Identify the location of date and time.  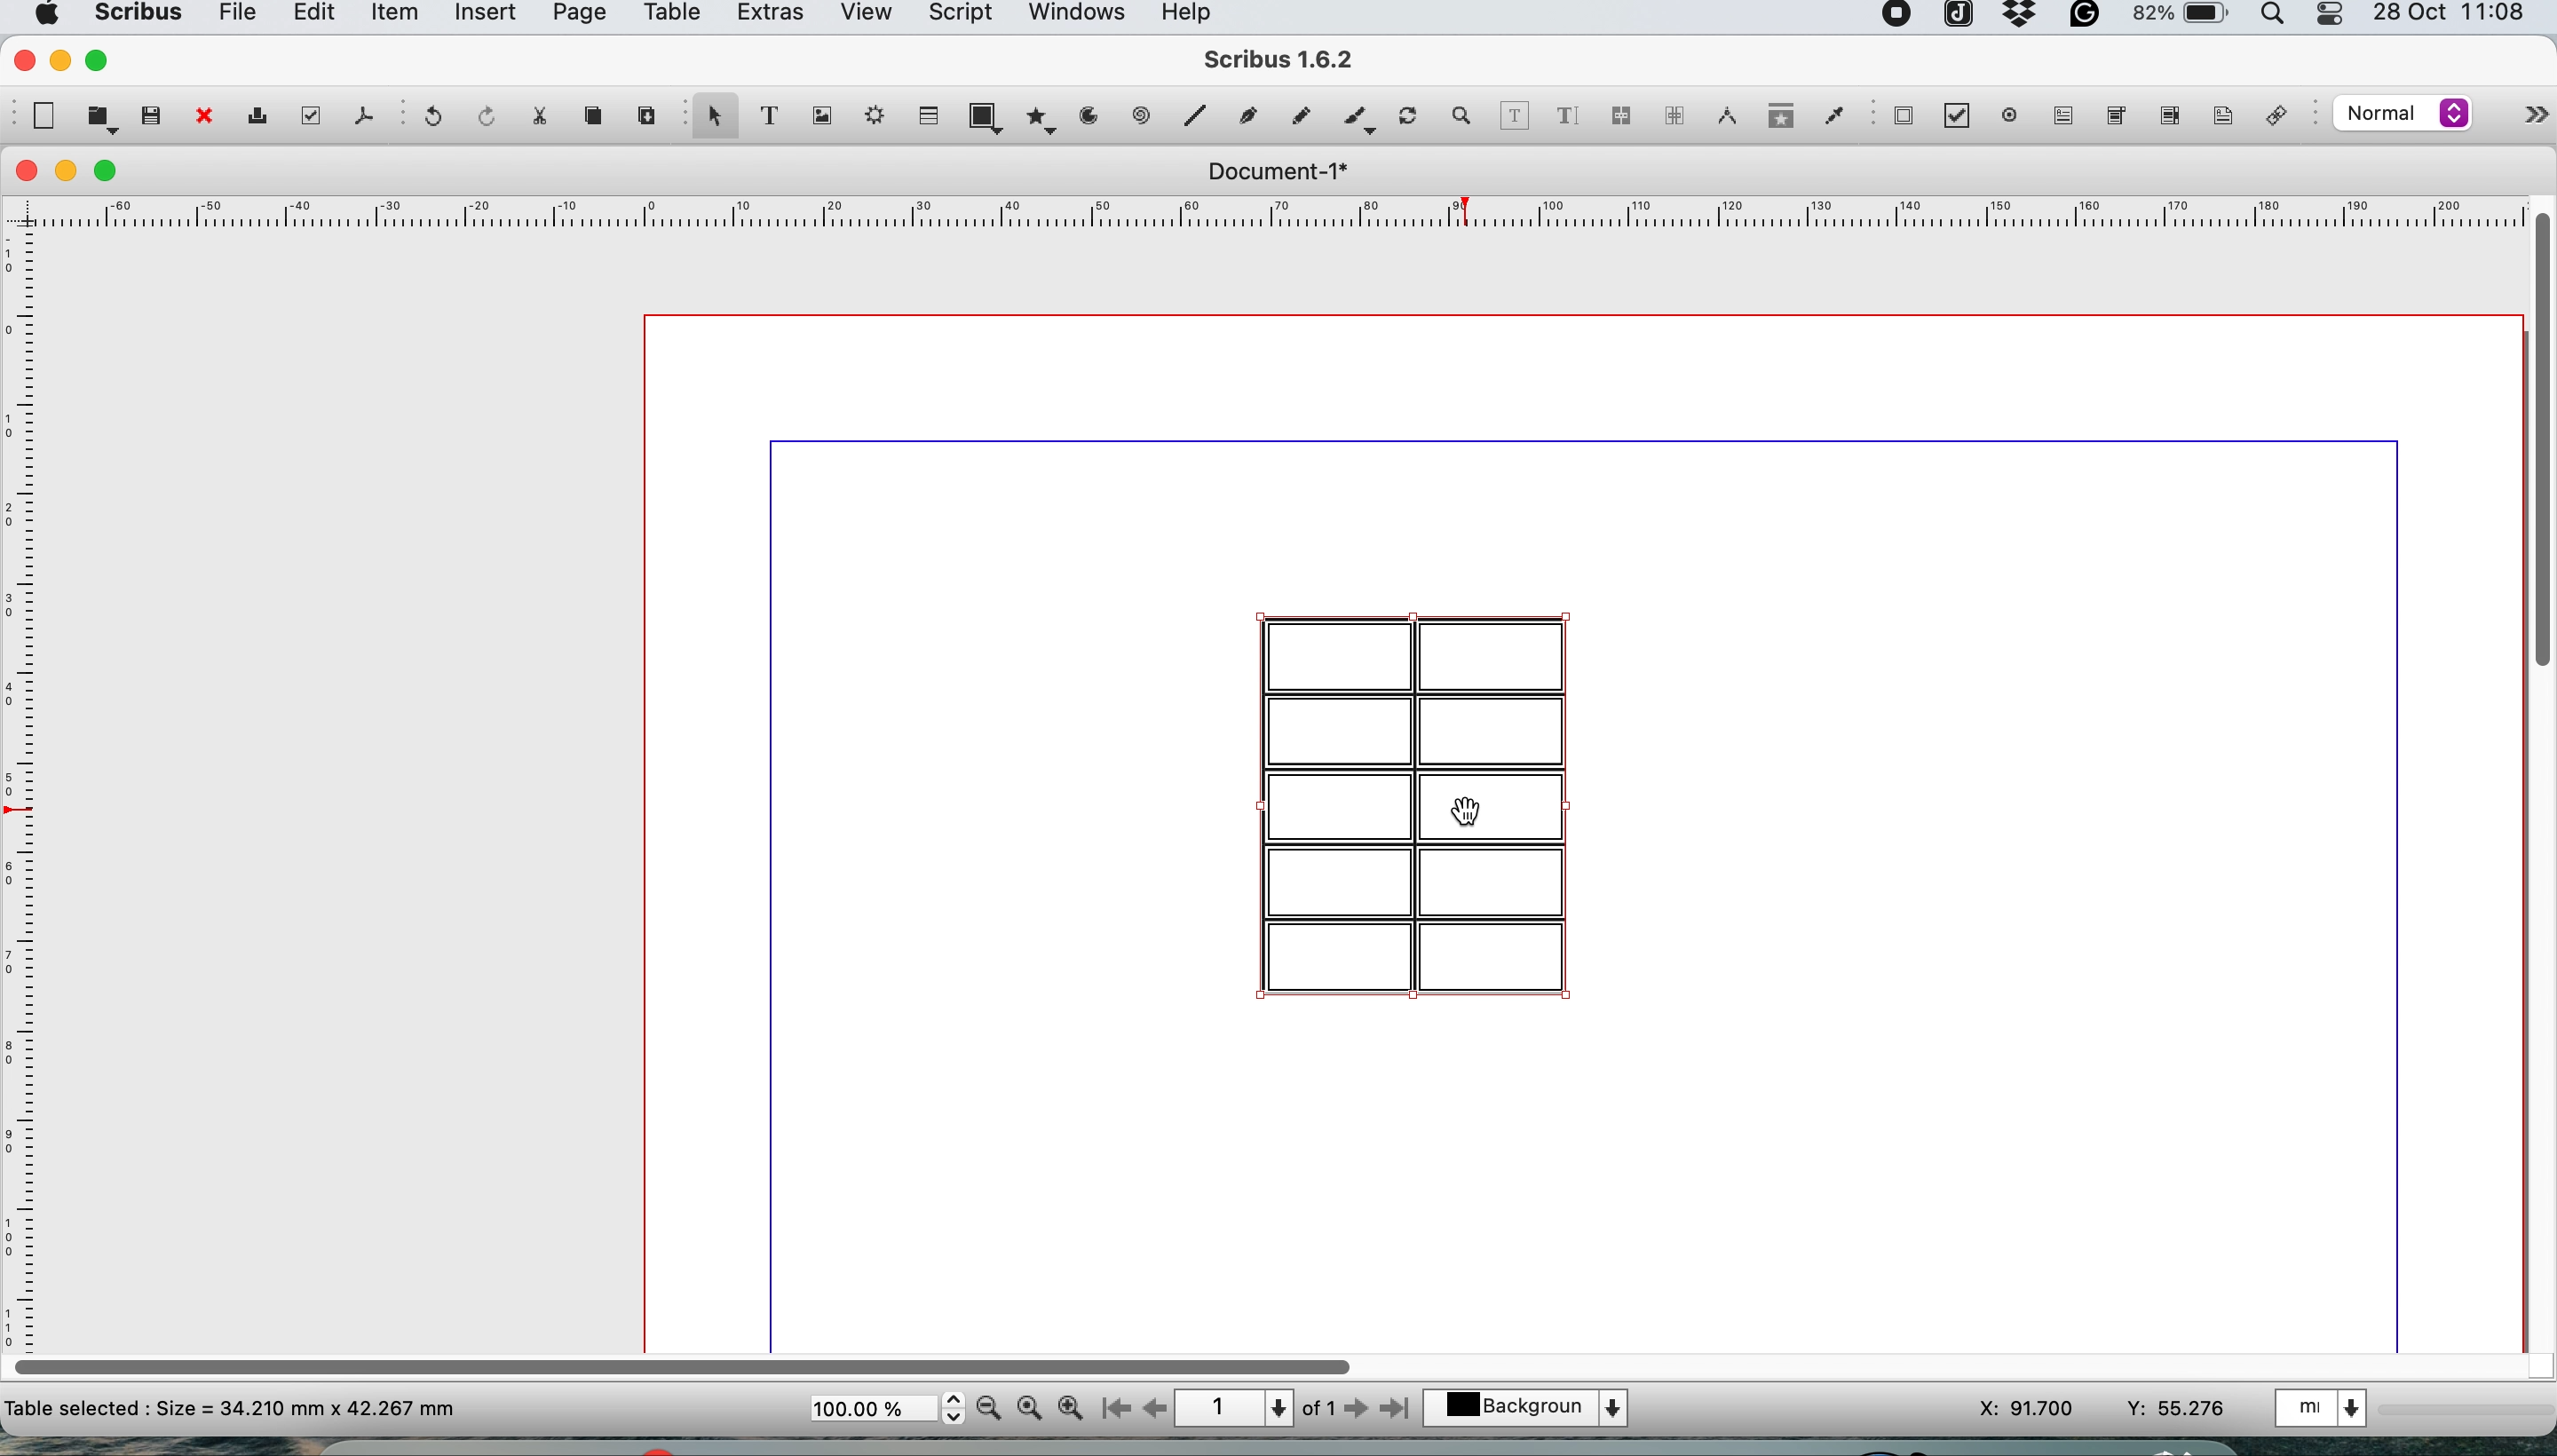
(2454, 15).